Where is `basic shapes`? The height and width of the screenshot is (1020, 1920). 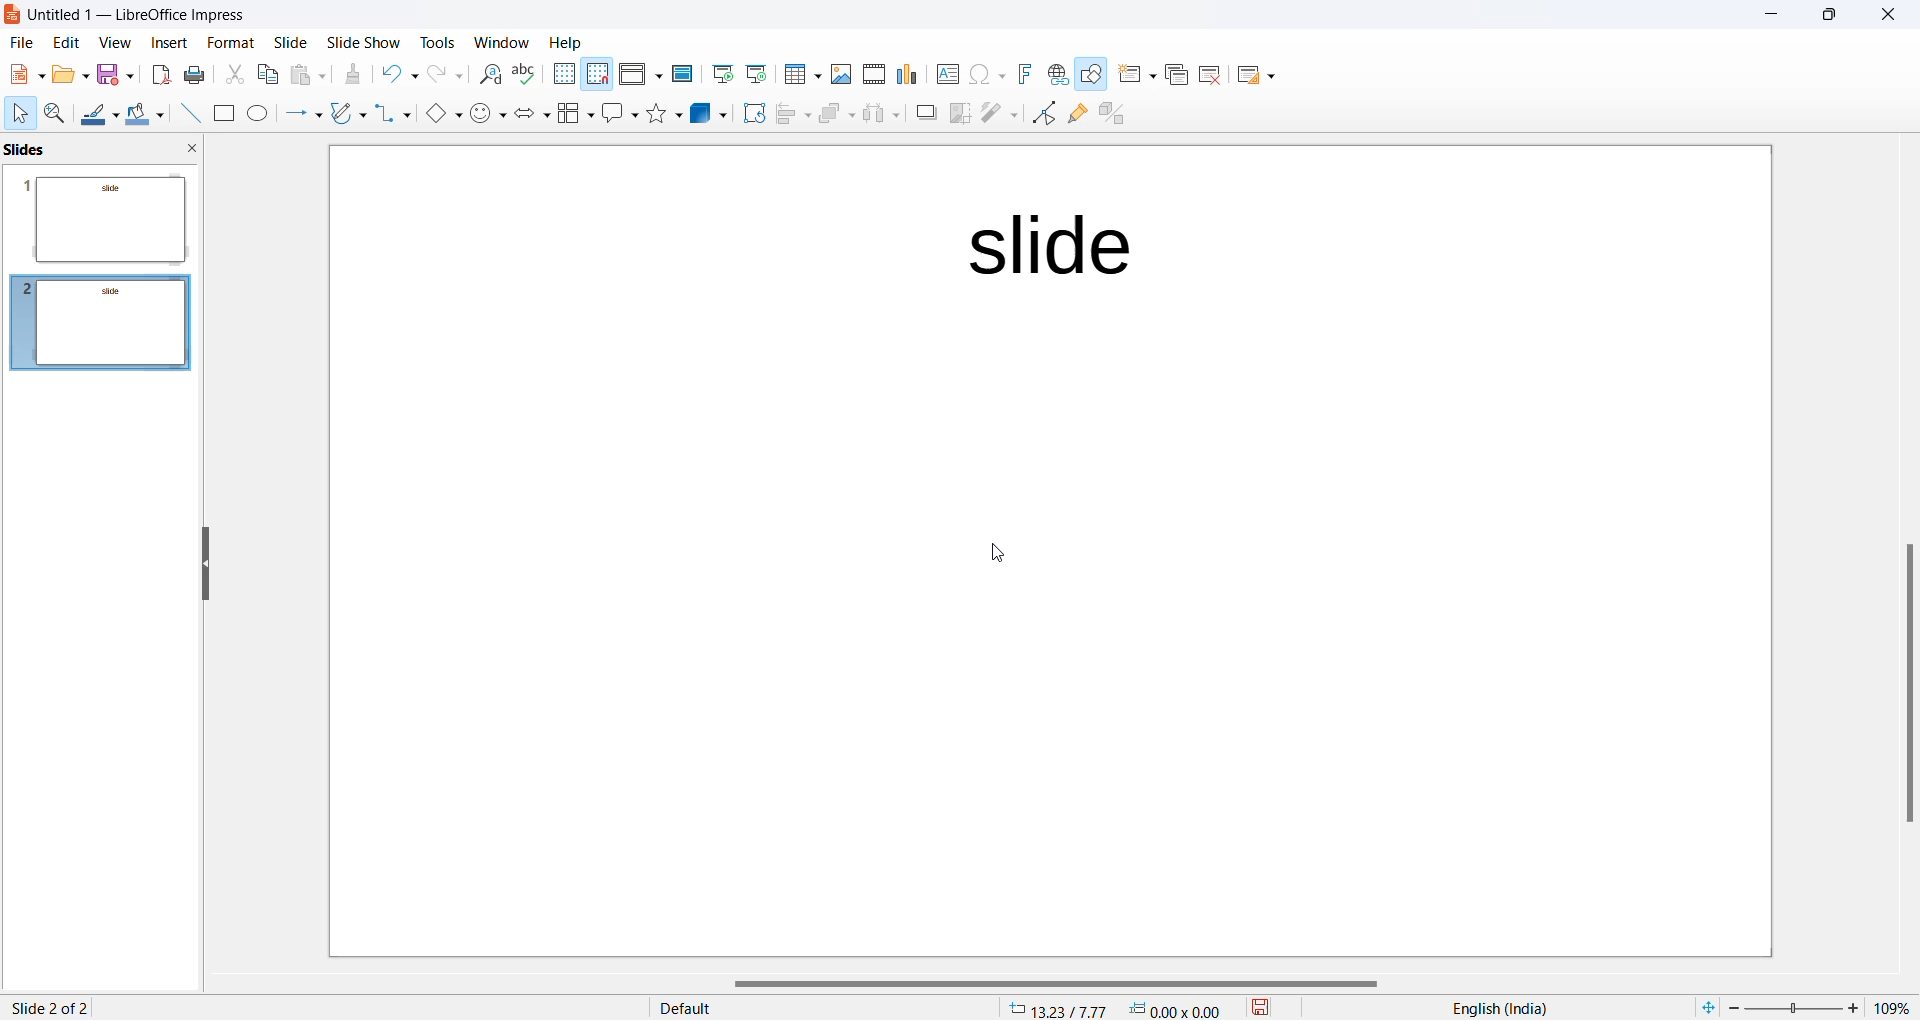
basic shapes is located at coordinates (437, 112).